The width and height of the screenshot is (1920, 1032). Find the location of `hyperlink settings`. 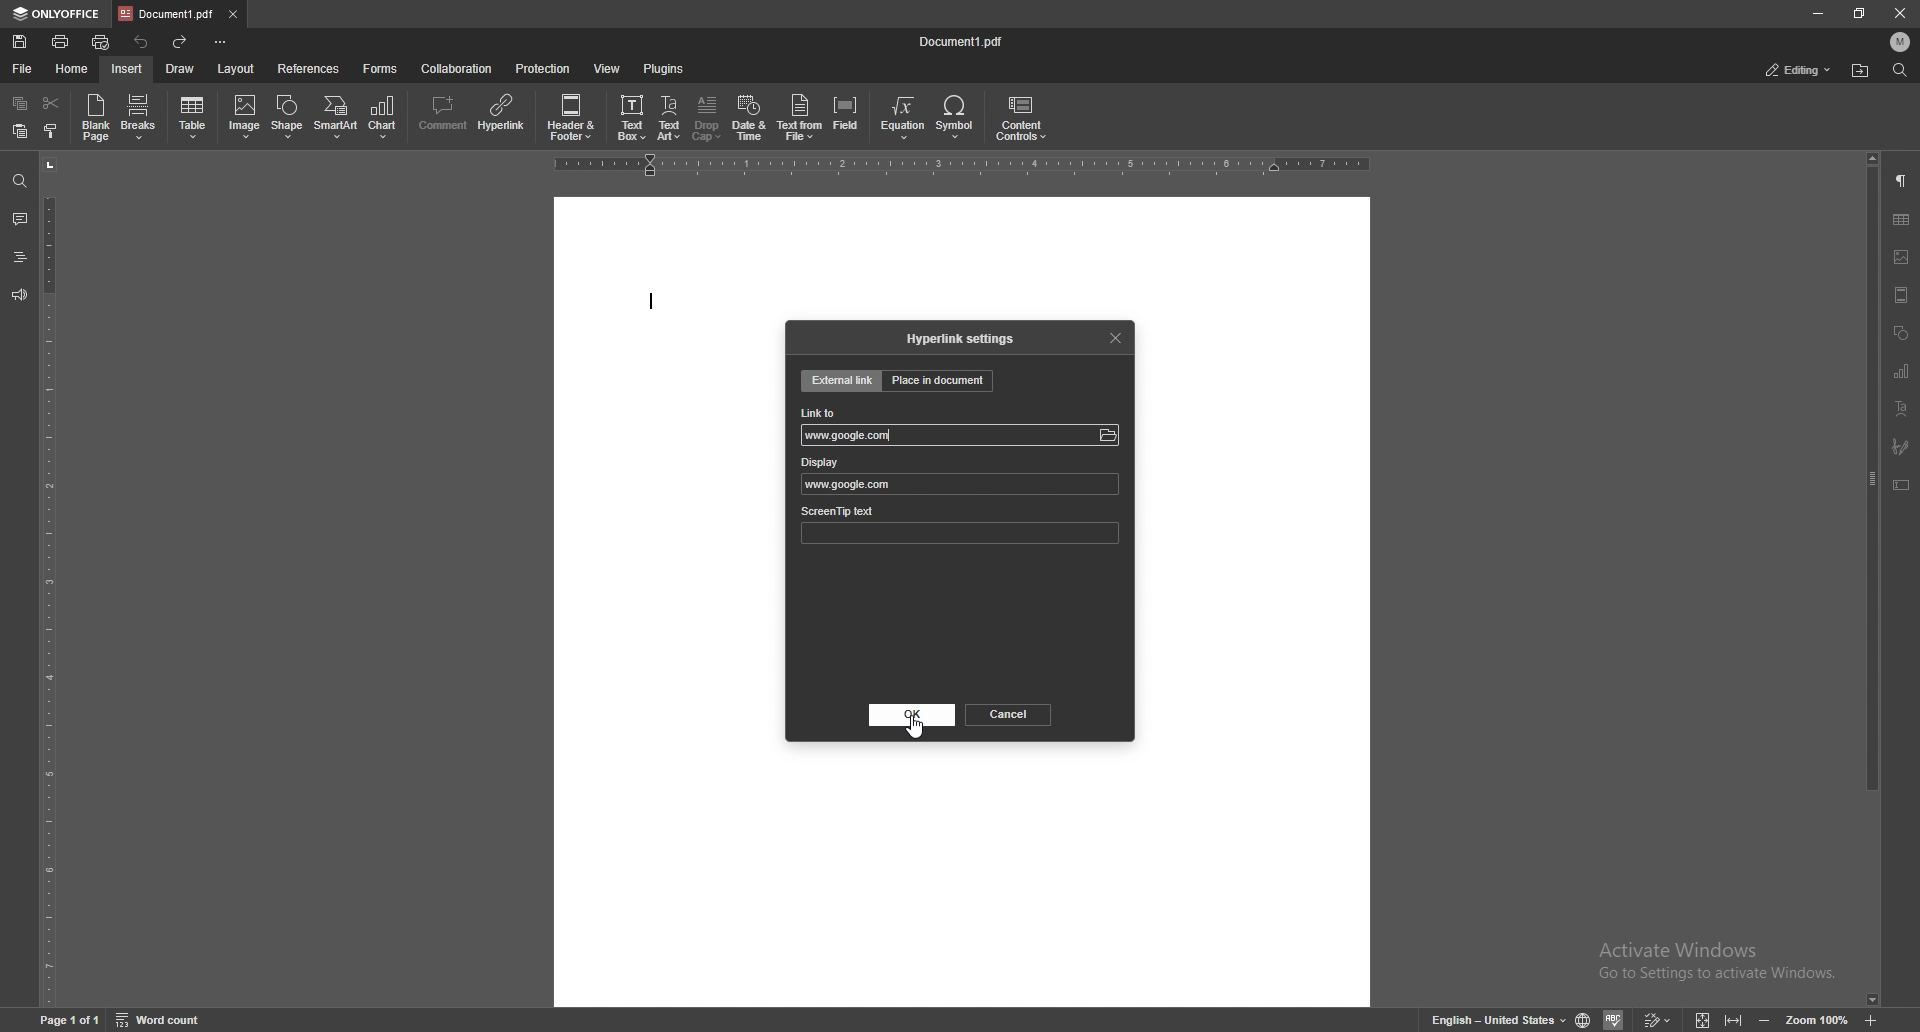

hyperlink settings is located at coordinates (963, 338).